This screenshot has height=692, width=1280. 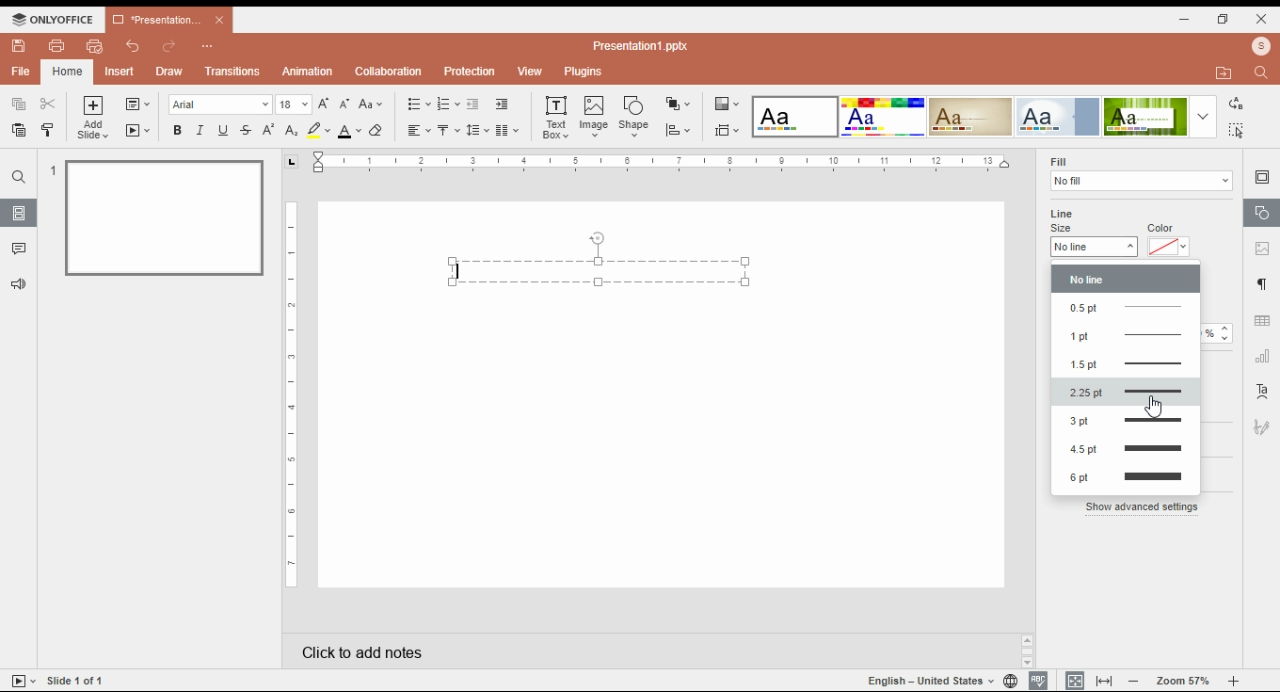 I want to click on start slide show, so click(x=138, y=131).